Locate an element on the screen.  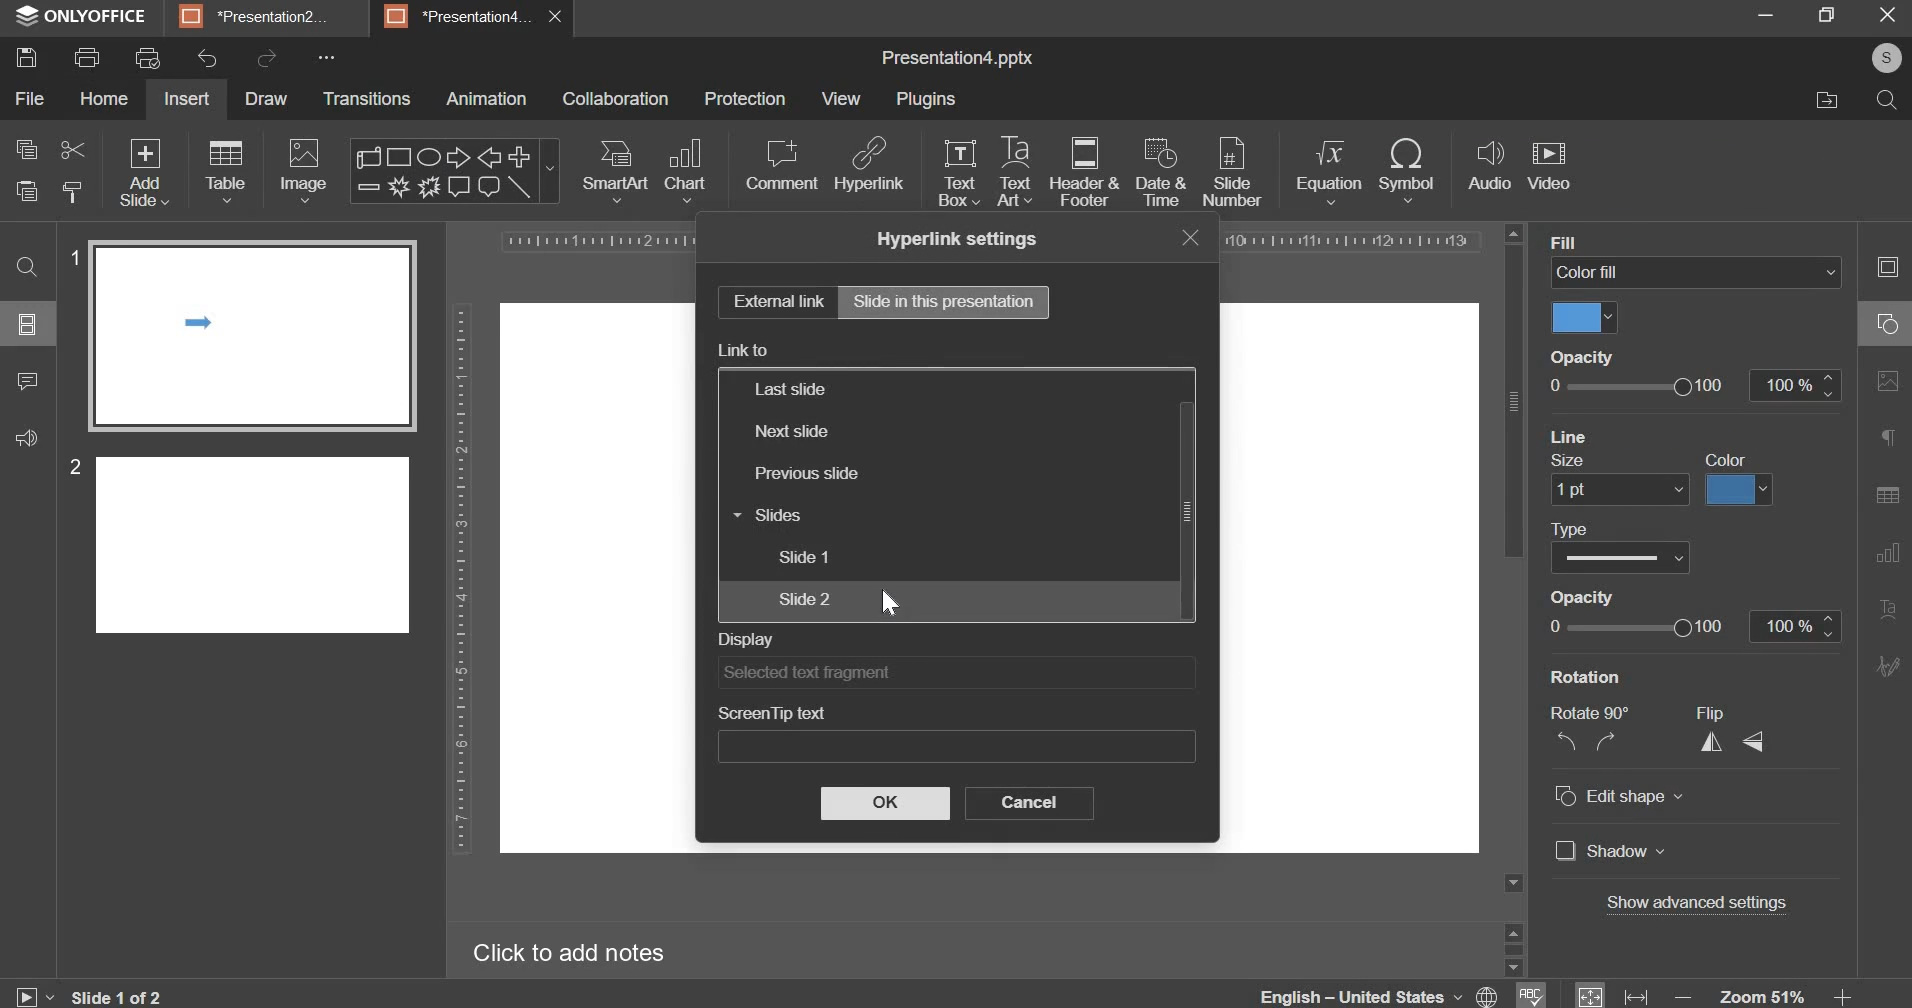
apply to all slides is located at coordinates (1732, 459).